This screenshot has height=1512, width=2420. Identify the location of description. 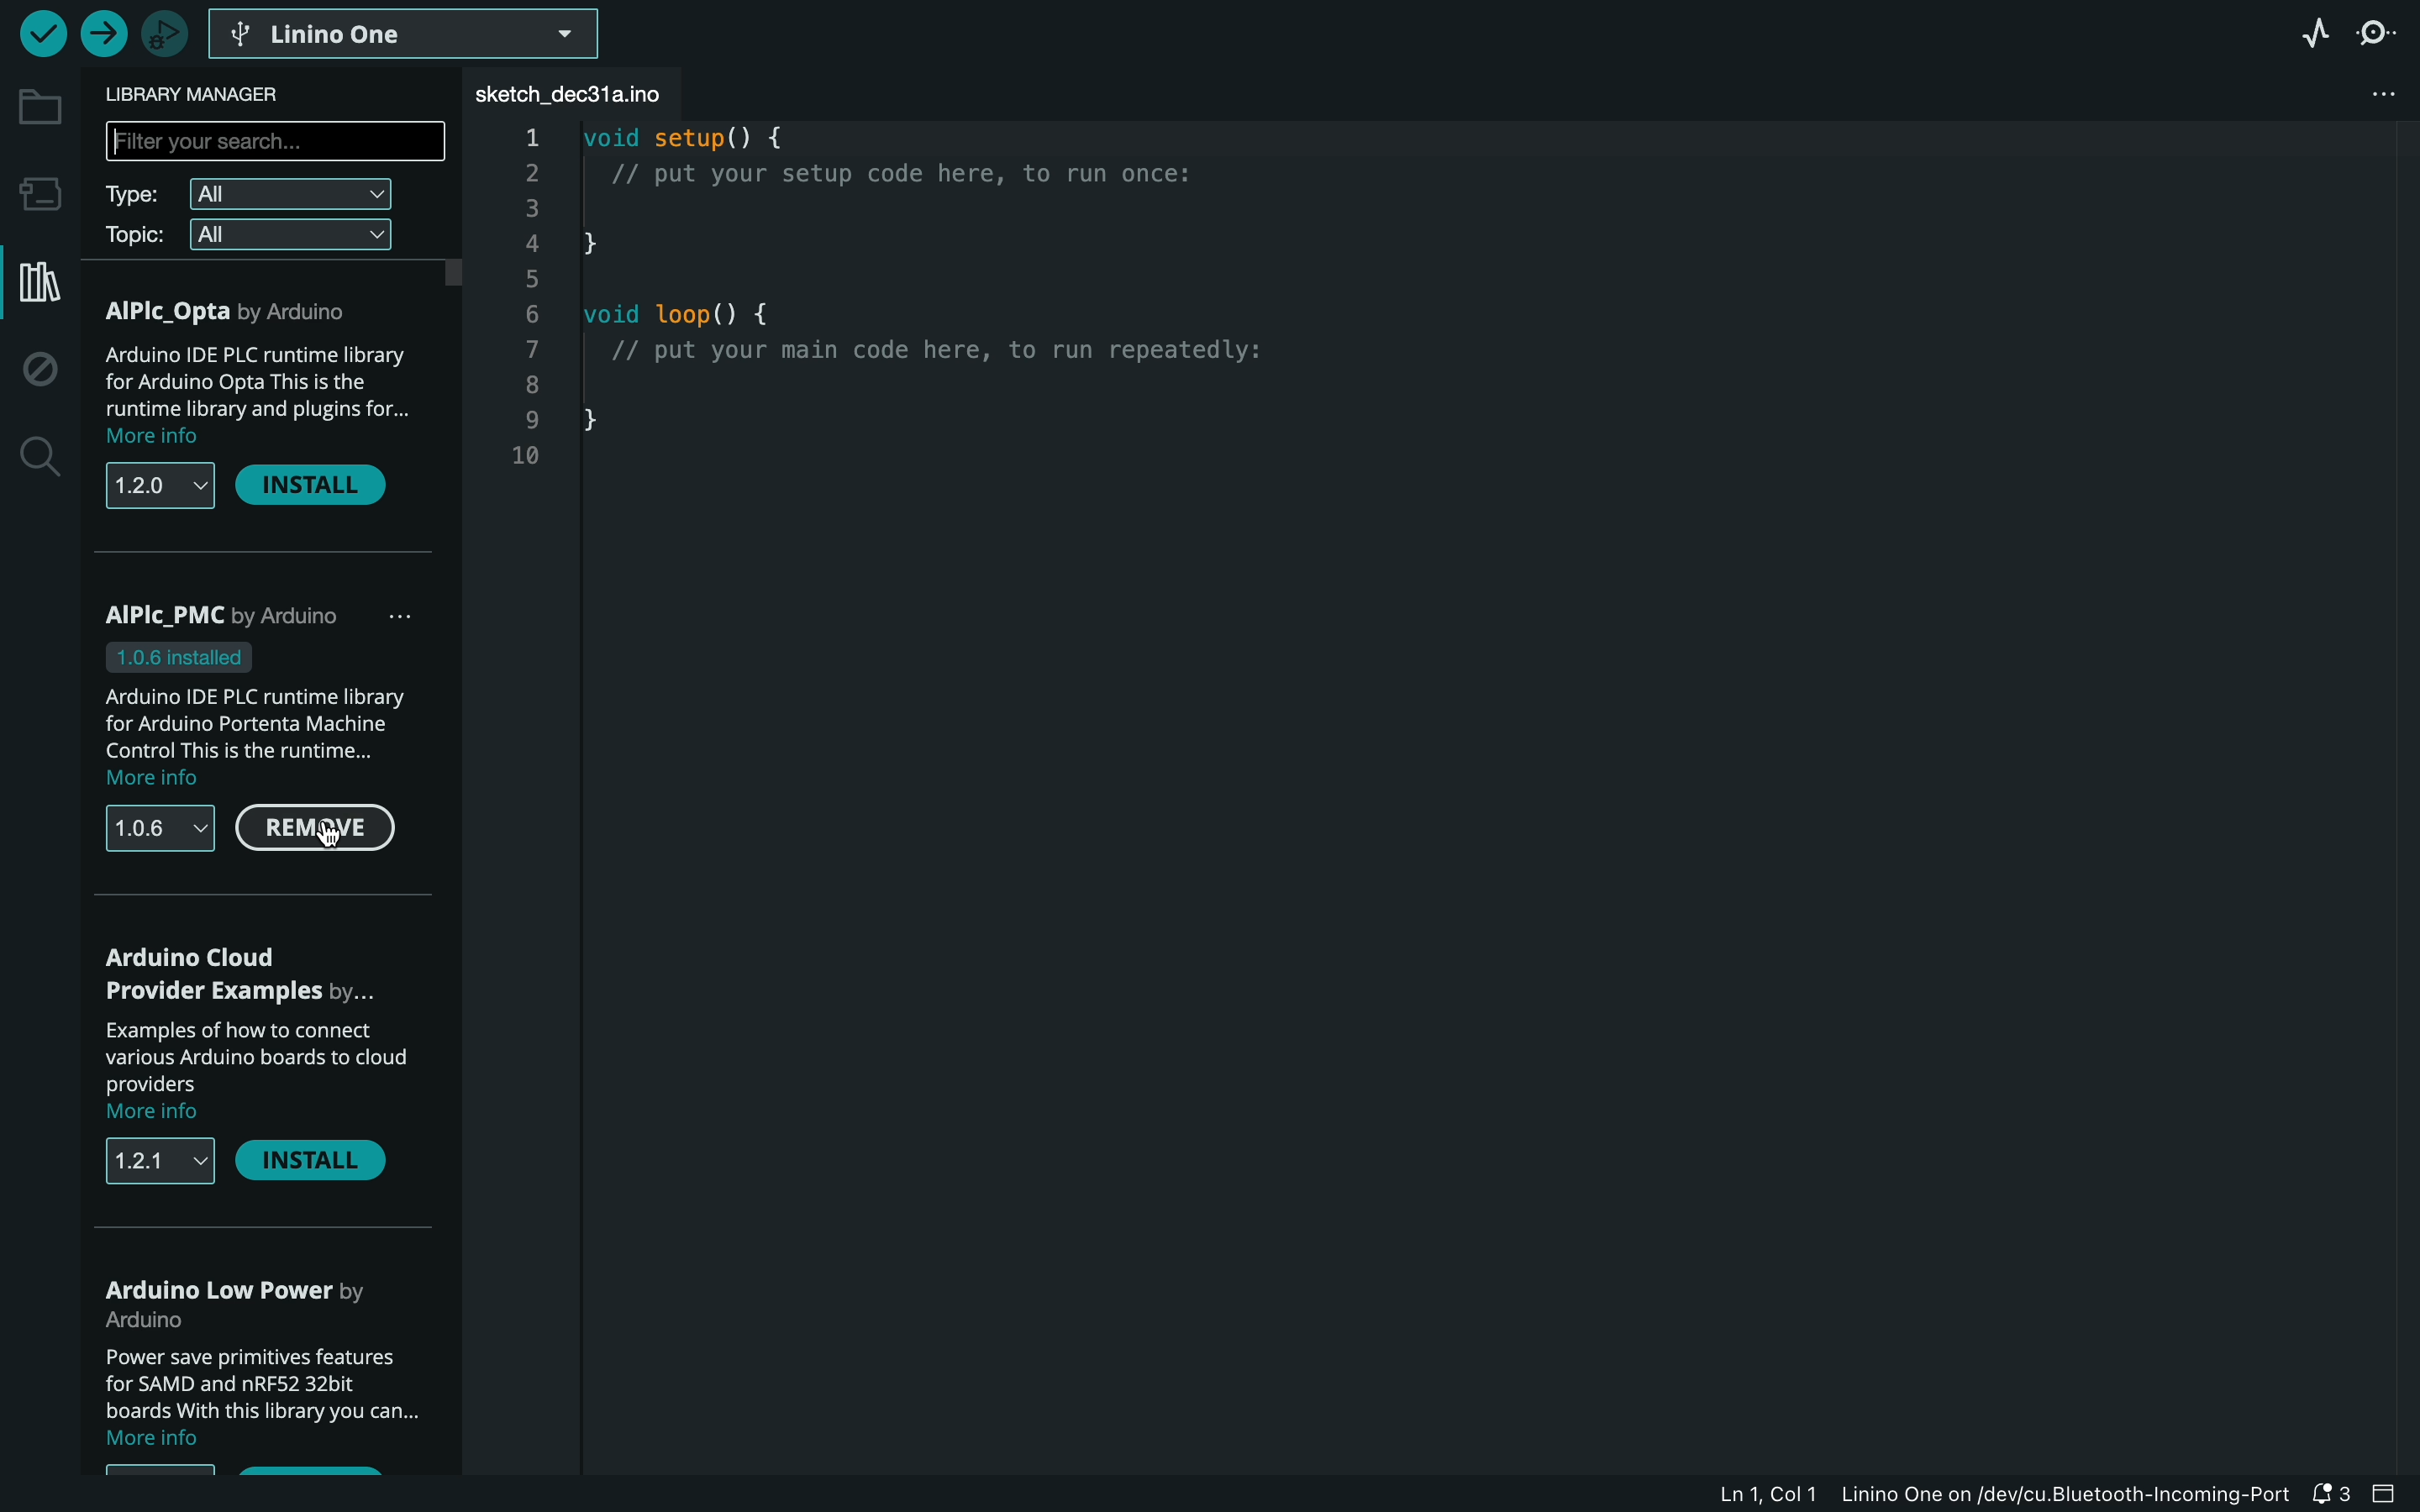
(265, 1400).